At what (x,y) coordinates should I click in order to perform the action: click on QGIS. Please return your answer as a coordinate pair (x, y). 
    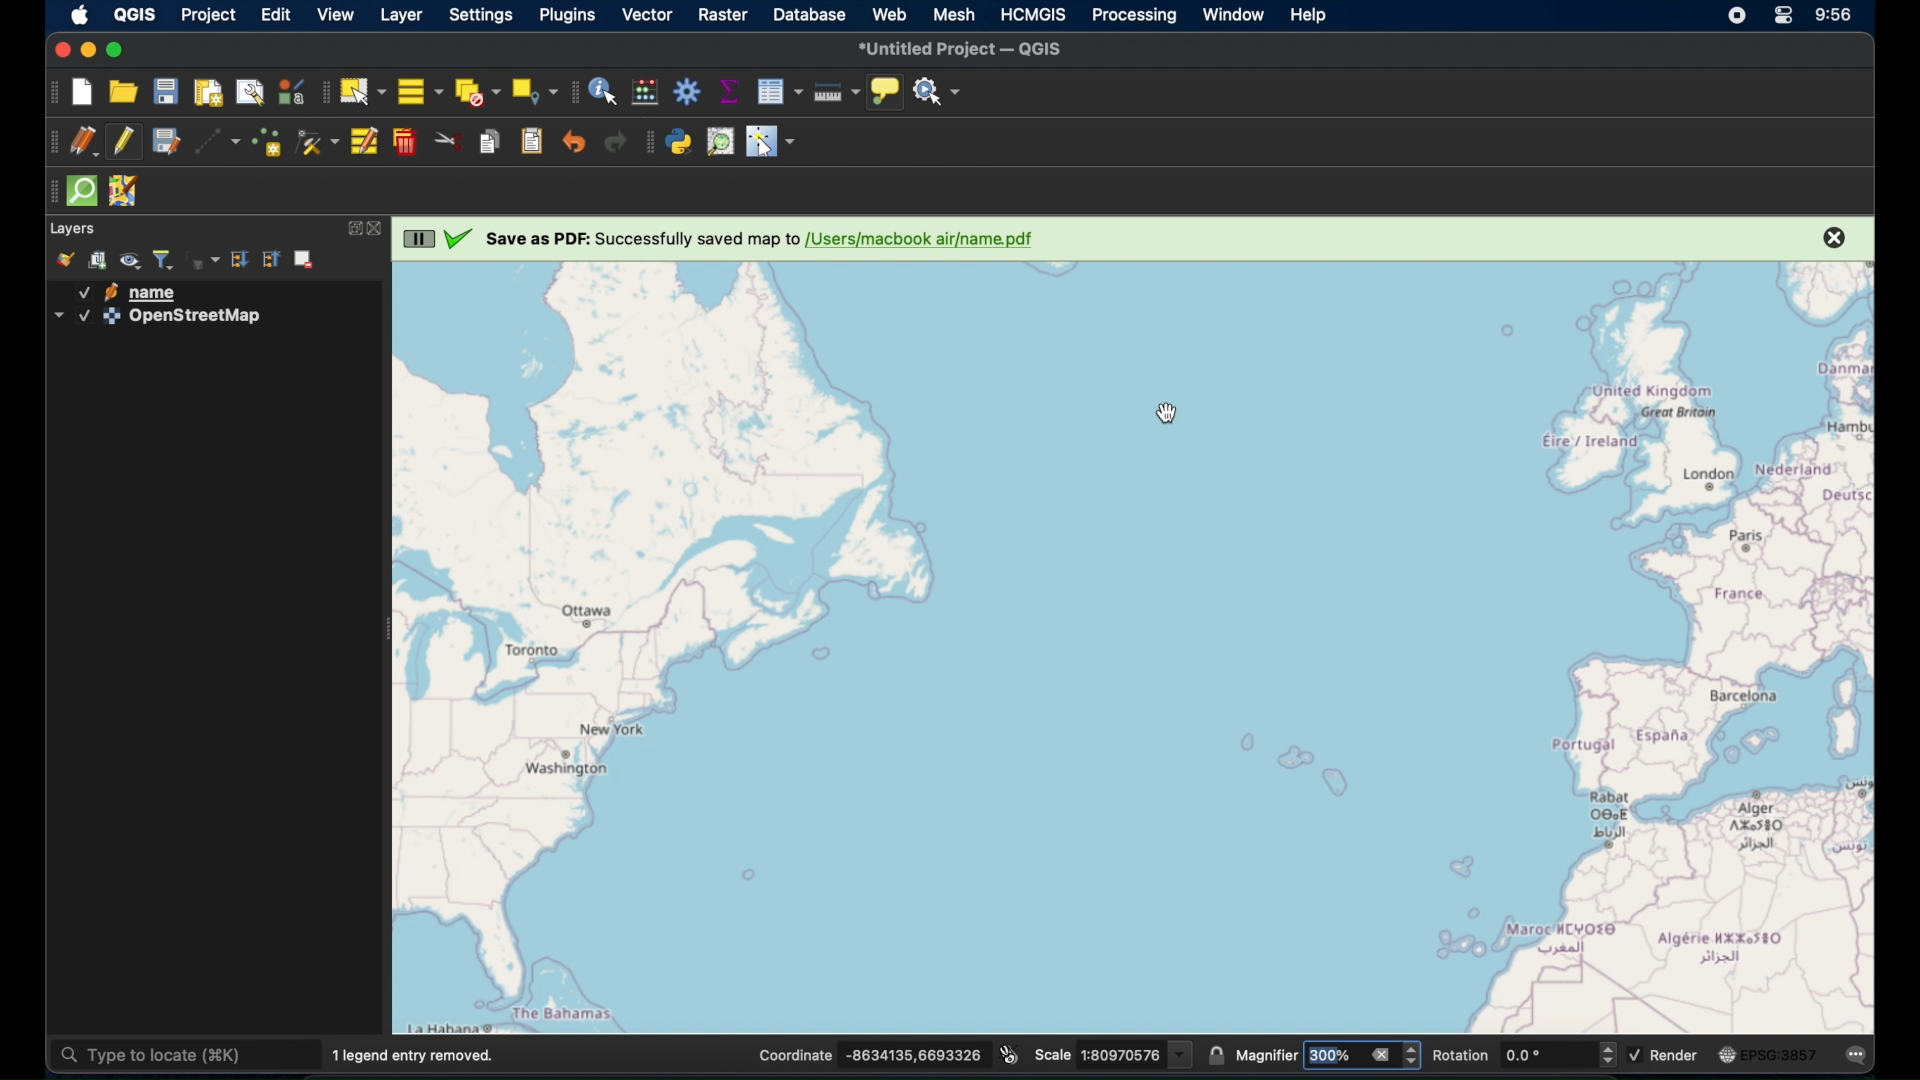
    Looking at the image, I should click on (134, 15).